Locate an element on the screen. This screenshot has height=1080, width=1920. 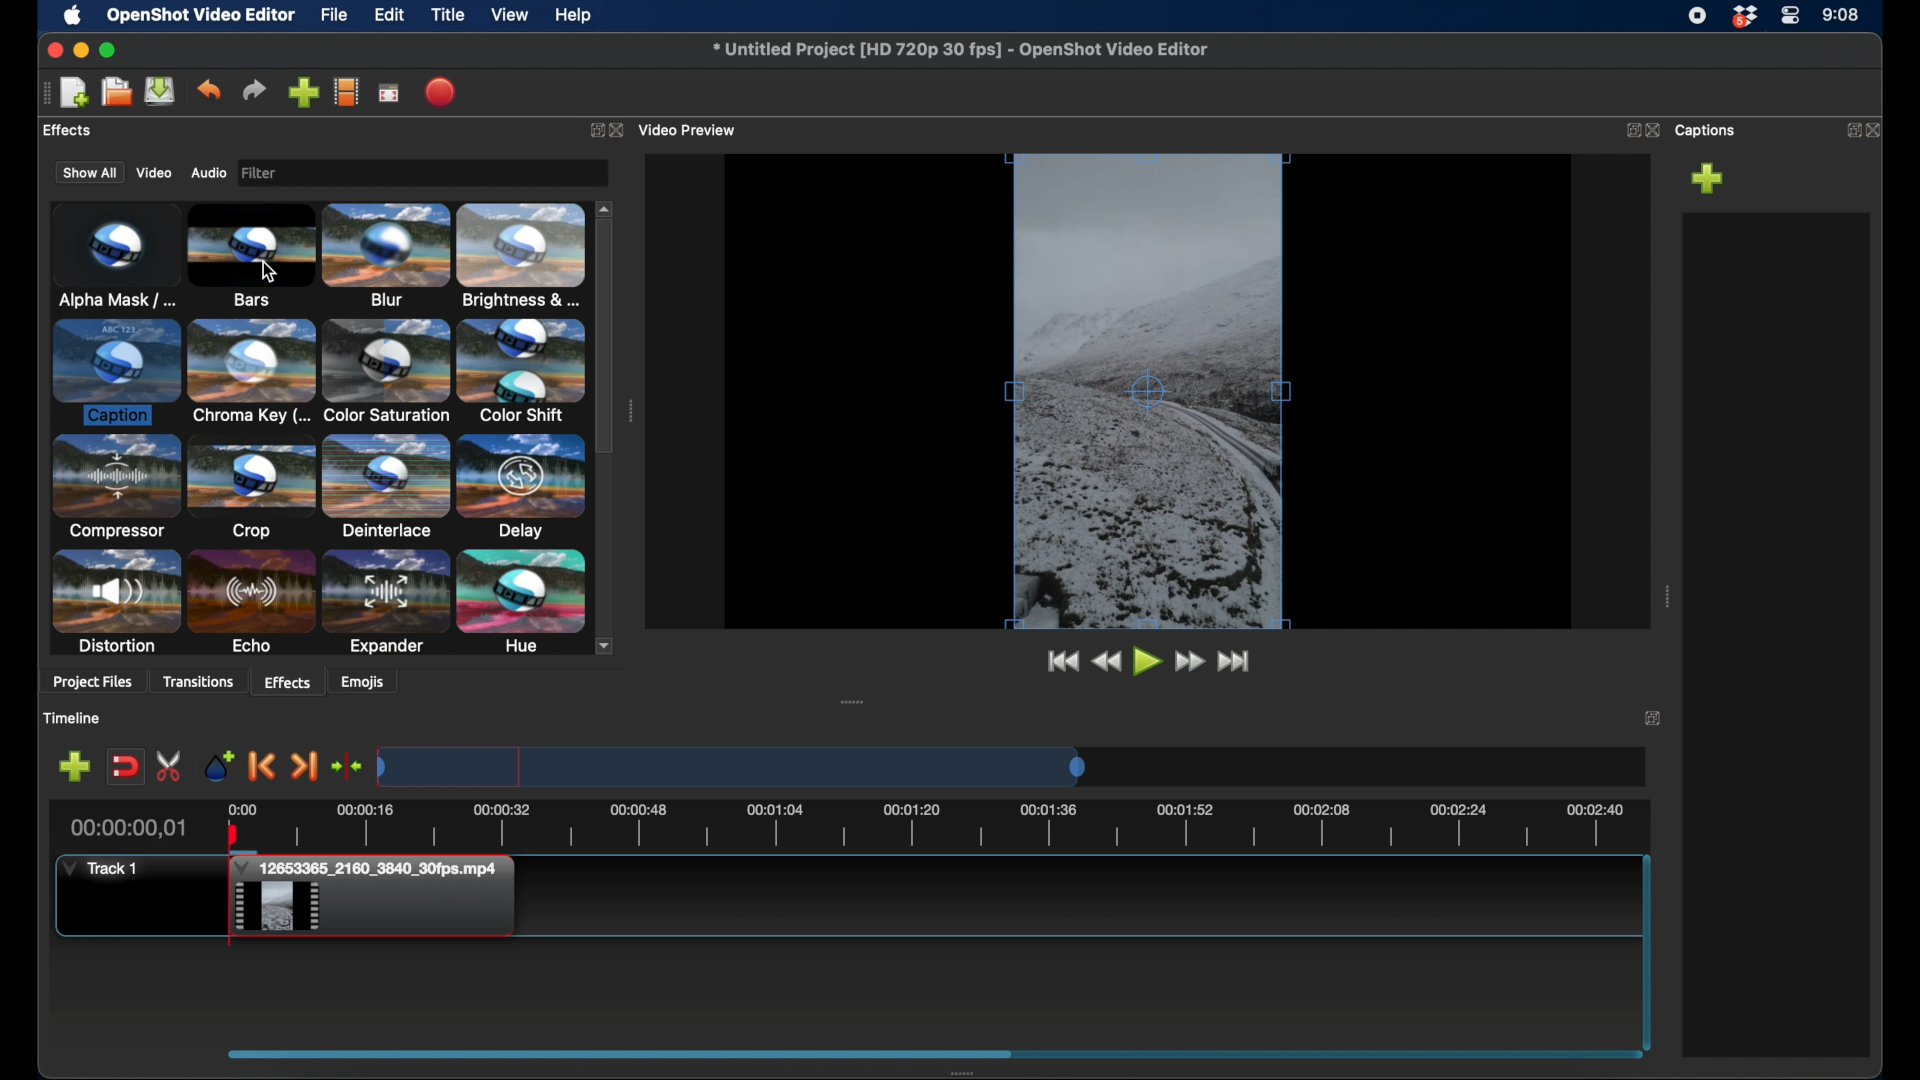
file is located at coordinates (335, 16).